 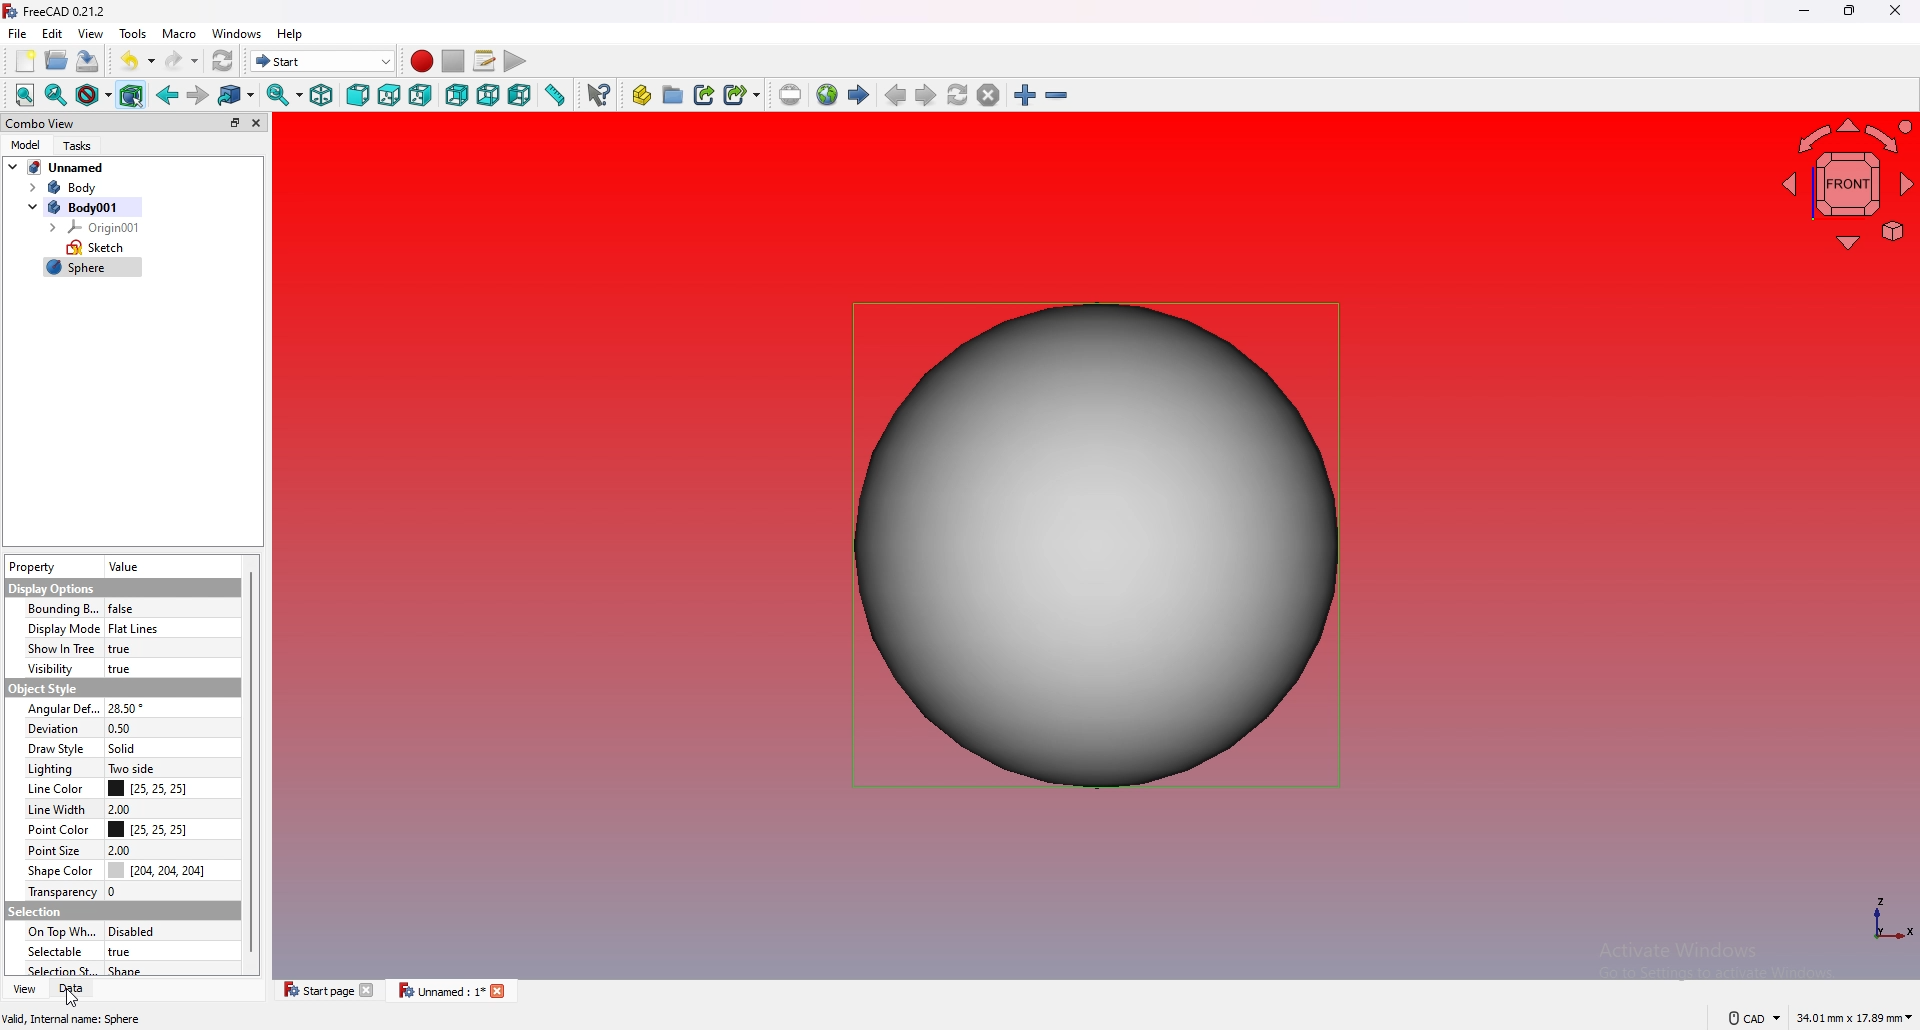 What do you see at coordinates (521, 95) in the screenshot?
I see `left` at bounding box center [521, 95].